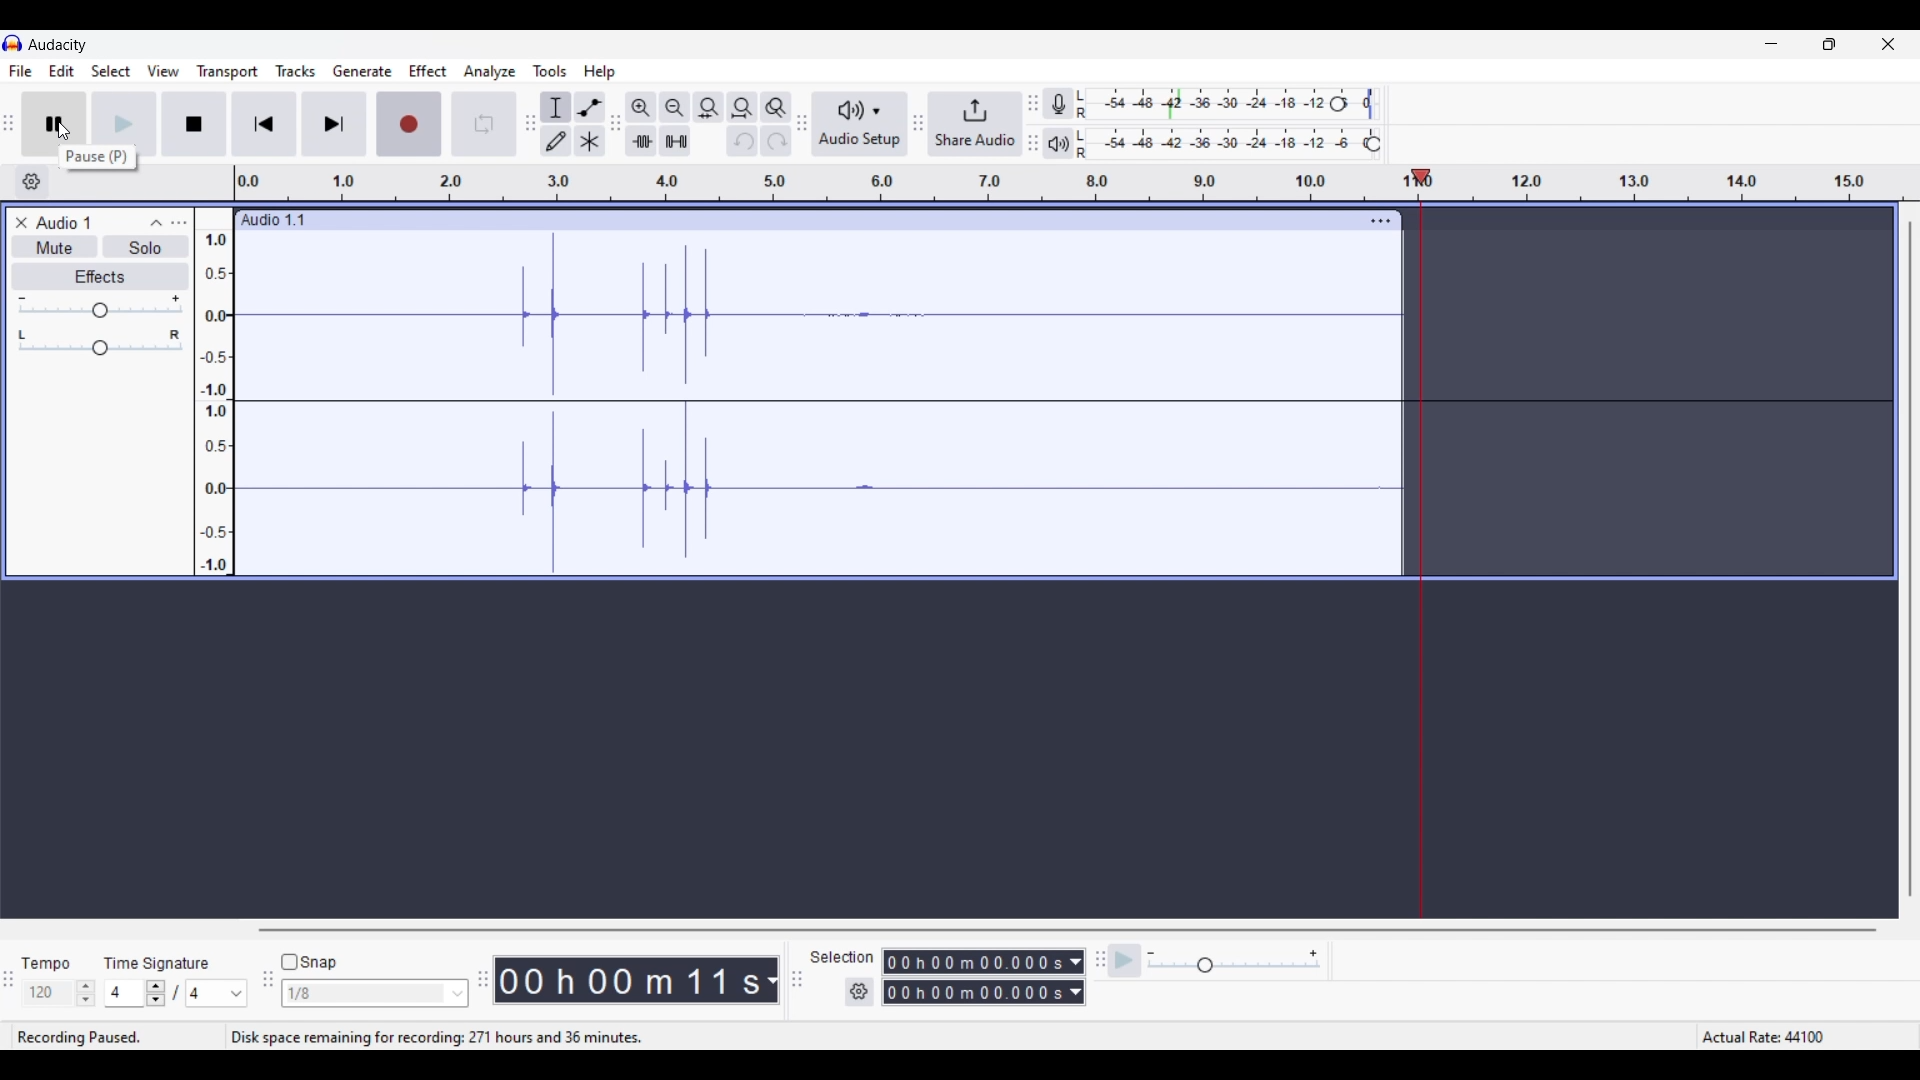  Describe the element at coordinates (859, 125) in the screenshot. I see `Audio setup` at that location.